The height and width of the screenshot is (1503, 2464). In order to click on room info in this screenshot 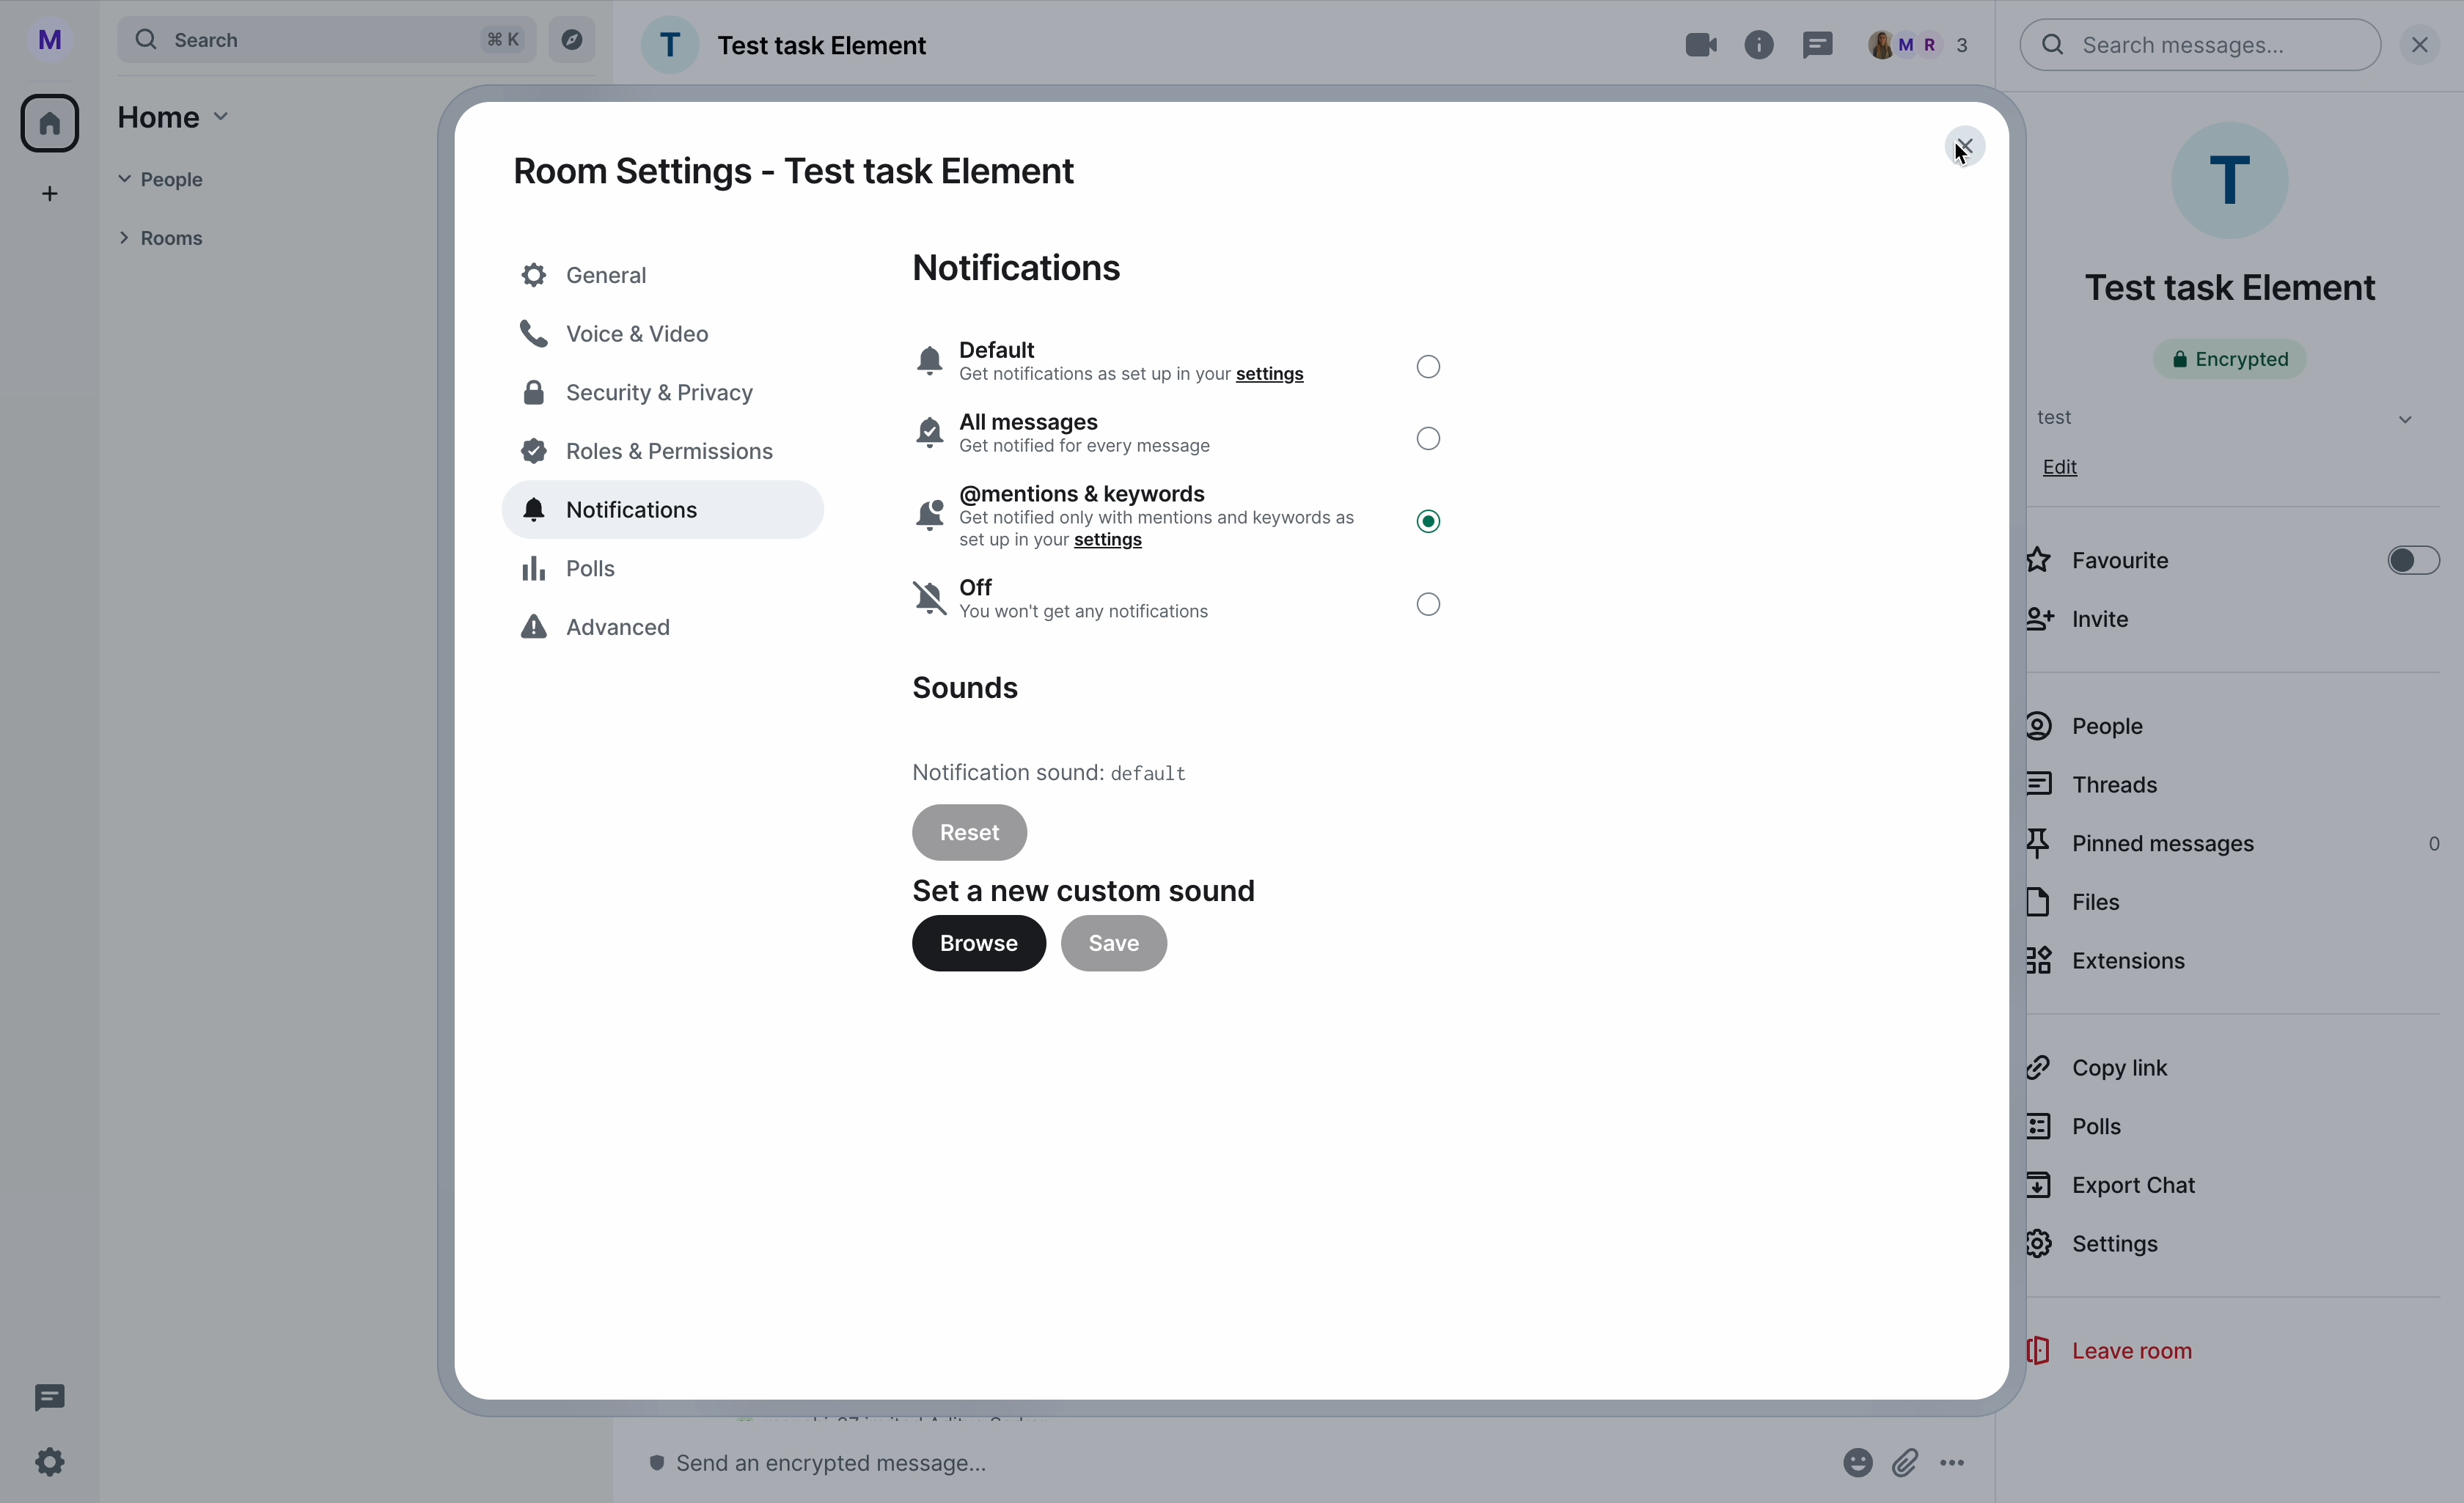, I will do `click(1762, 45)`.